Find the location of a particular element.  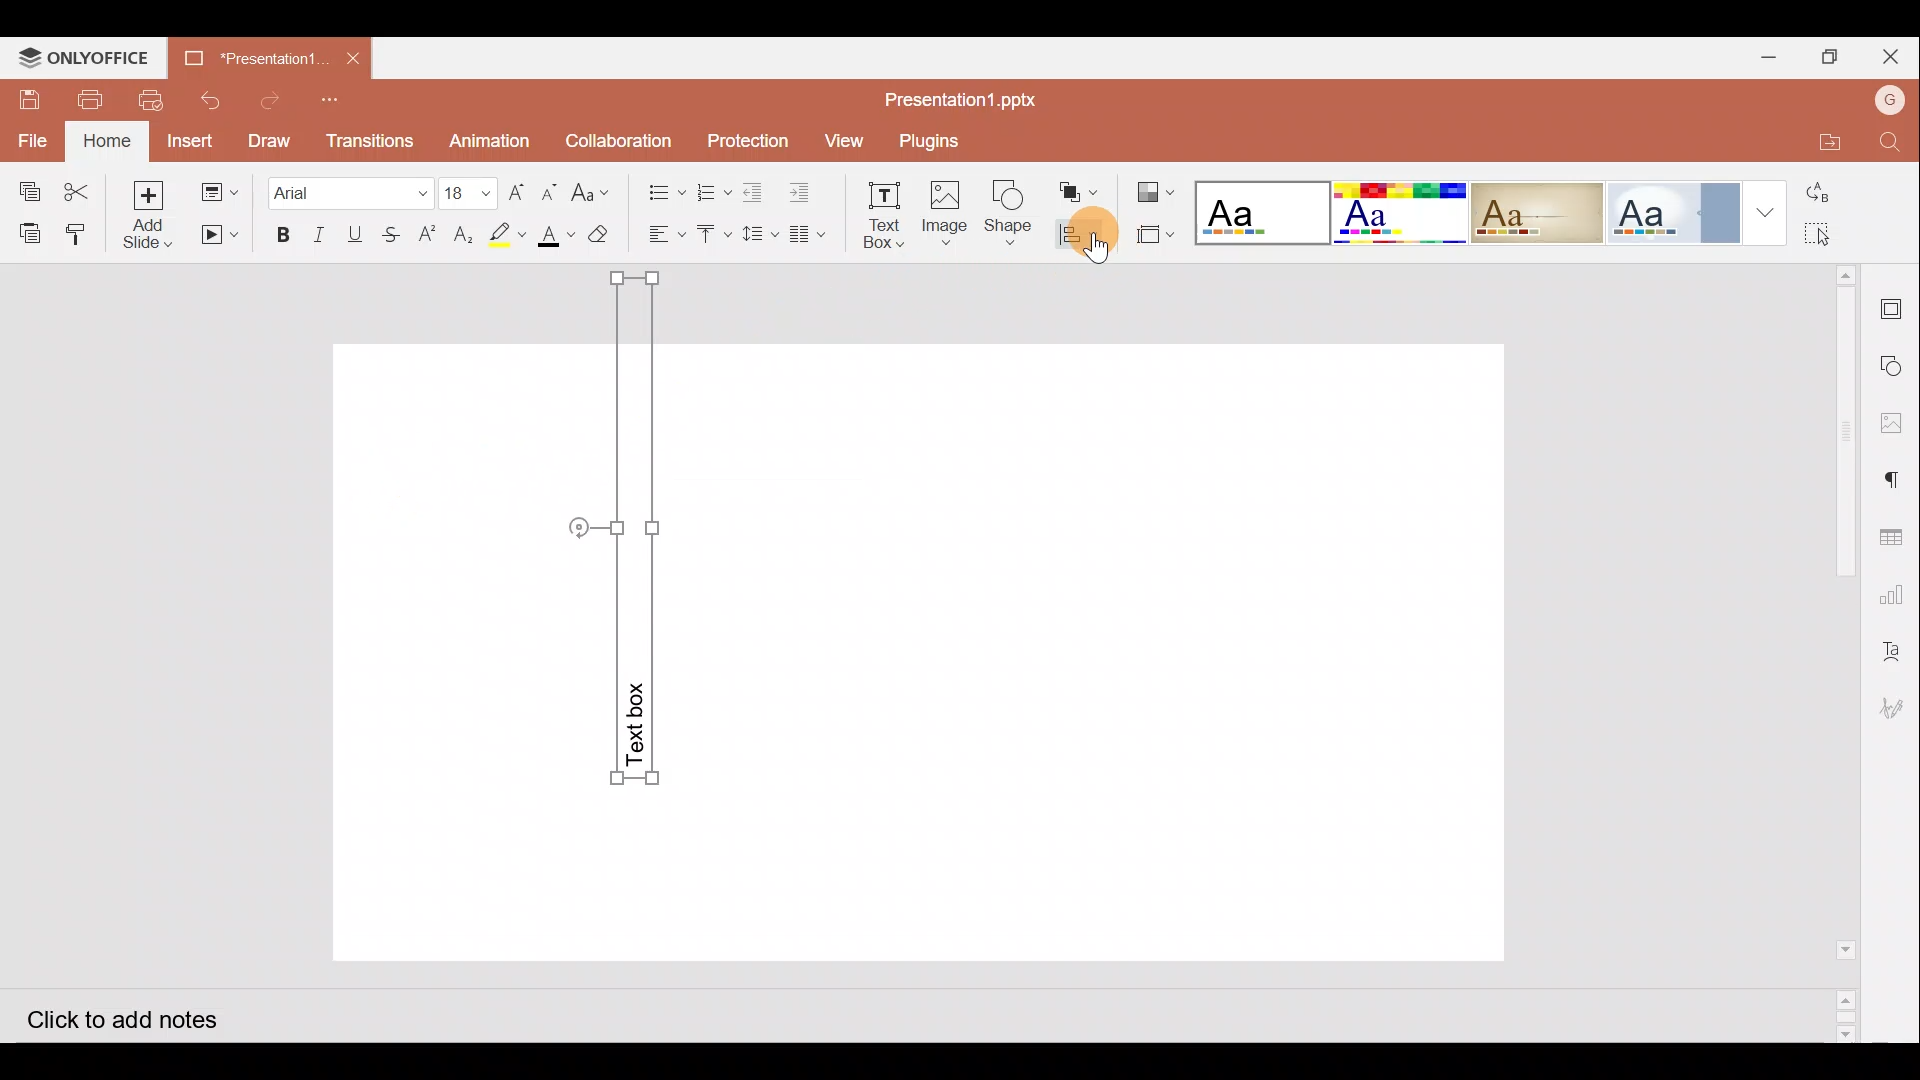

Account name is located at coordinates (1888, 98).